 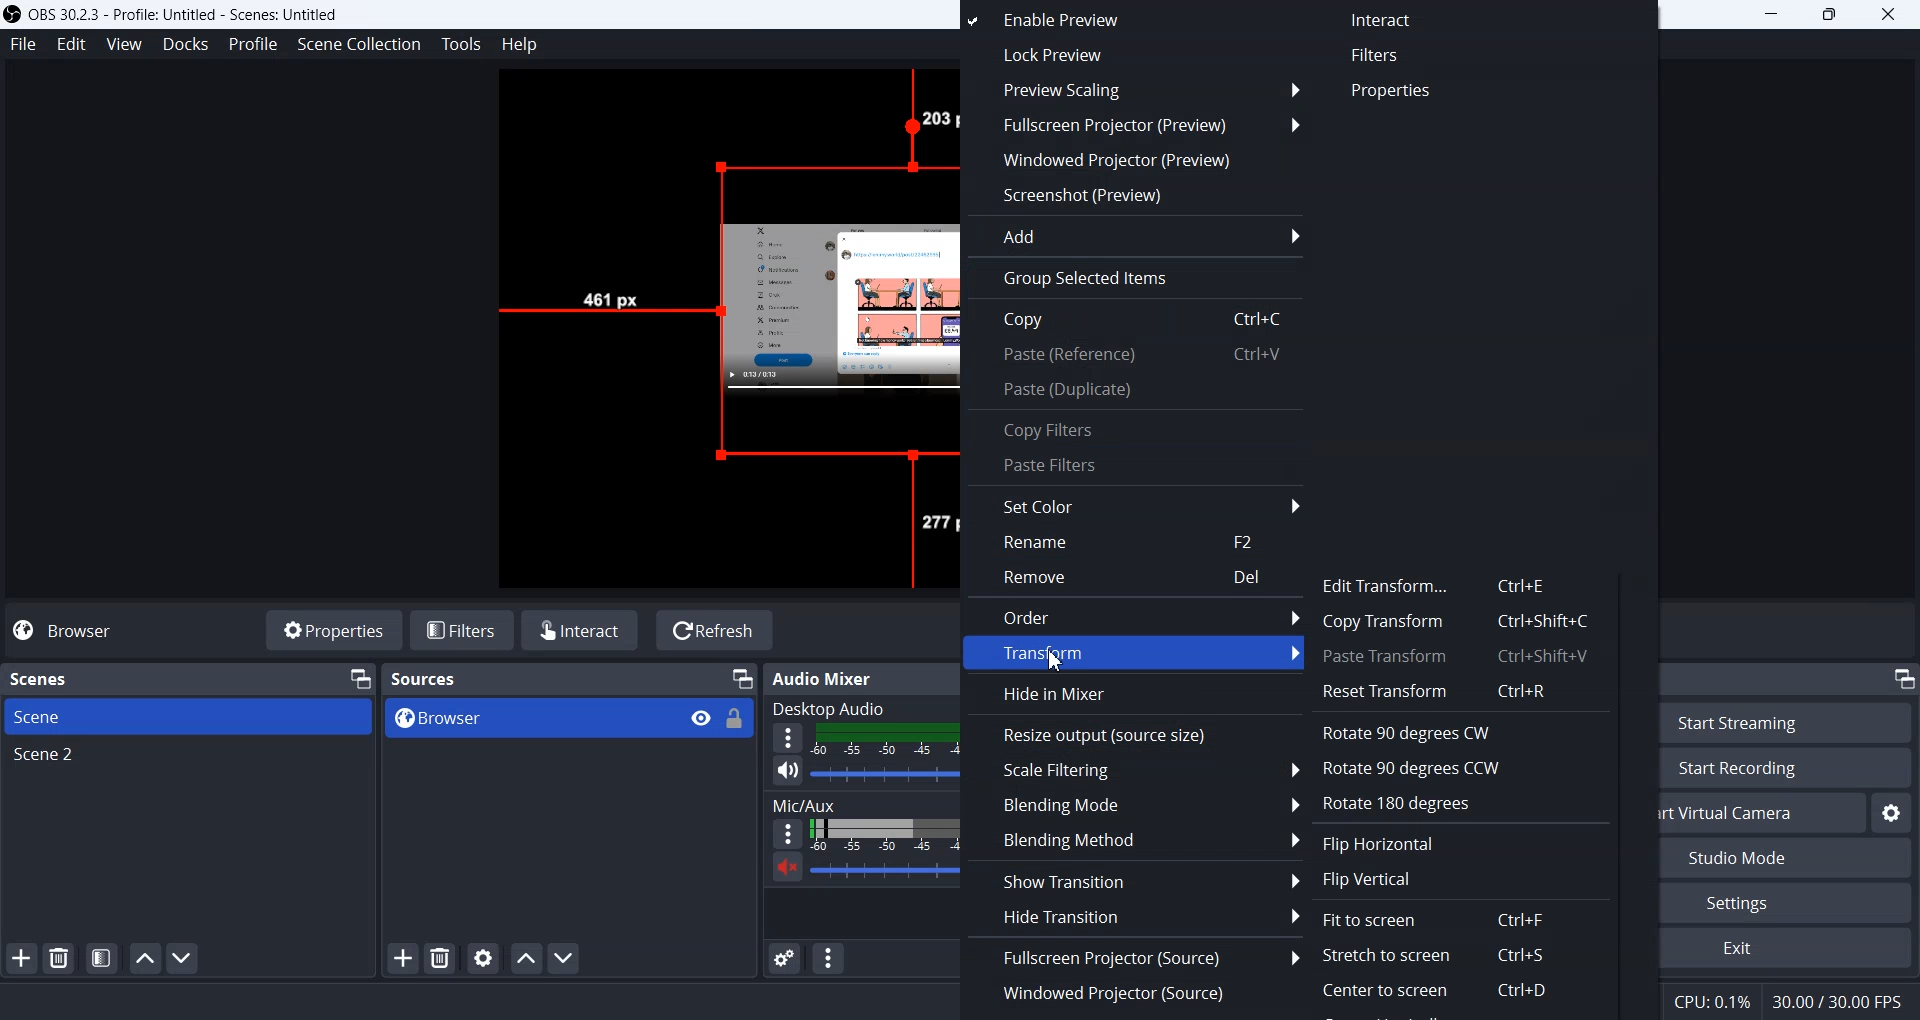 I want to click on Properties, so click(x=334, y=631).